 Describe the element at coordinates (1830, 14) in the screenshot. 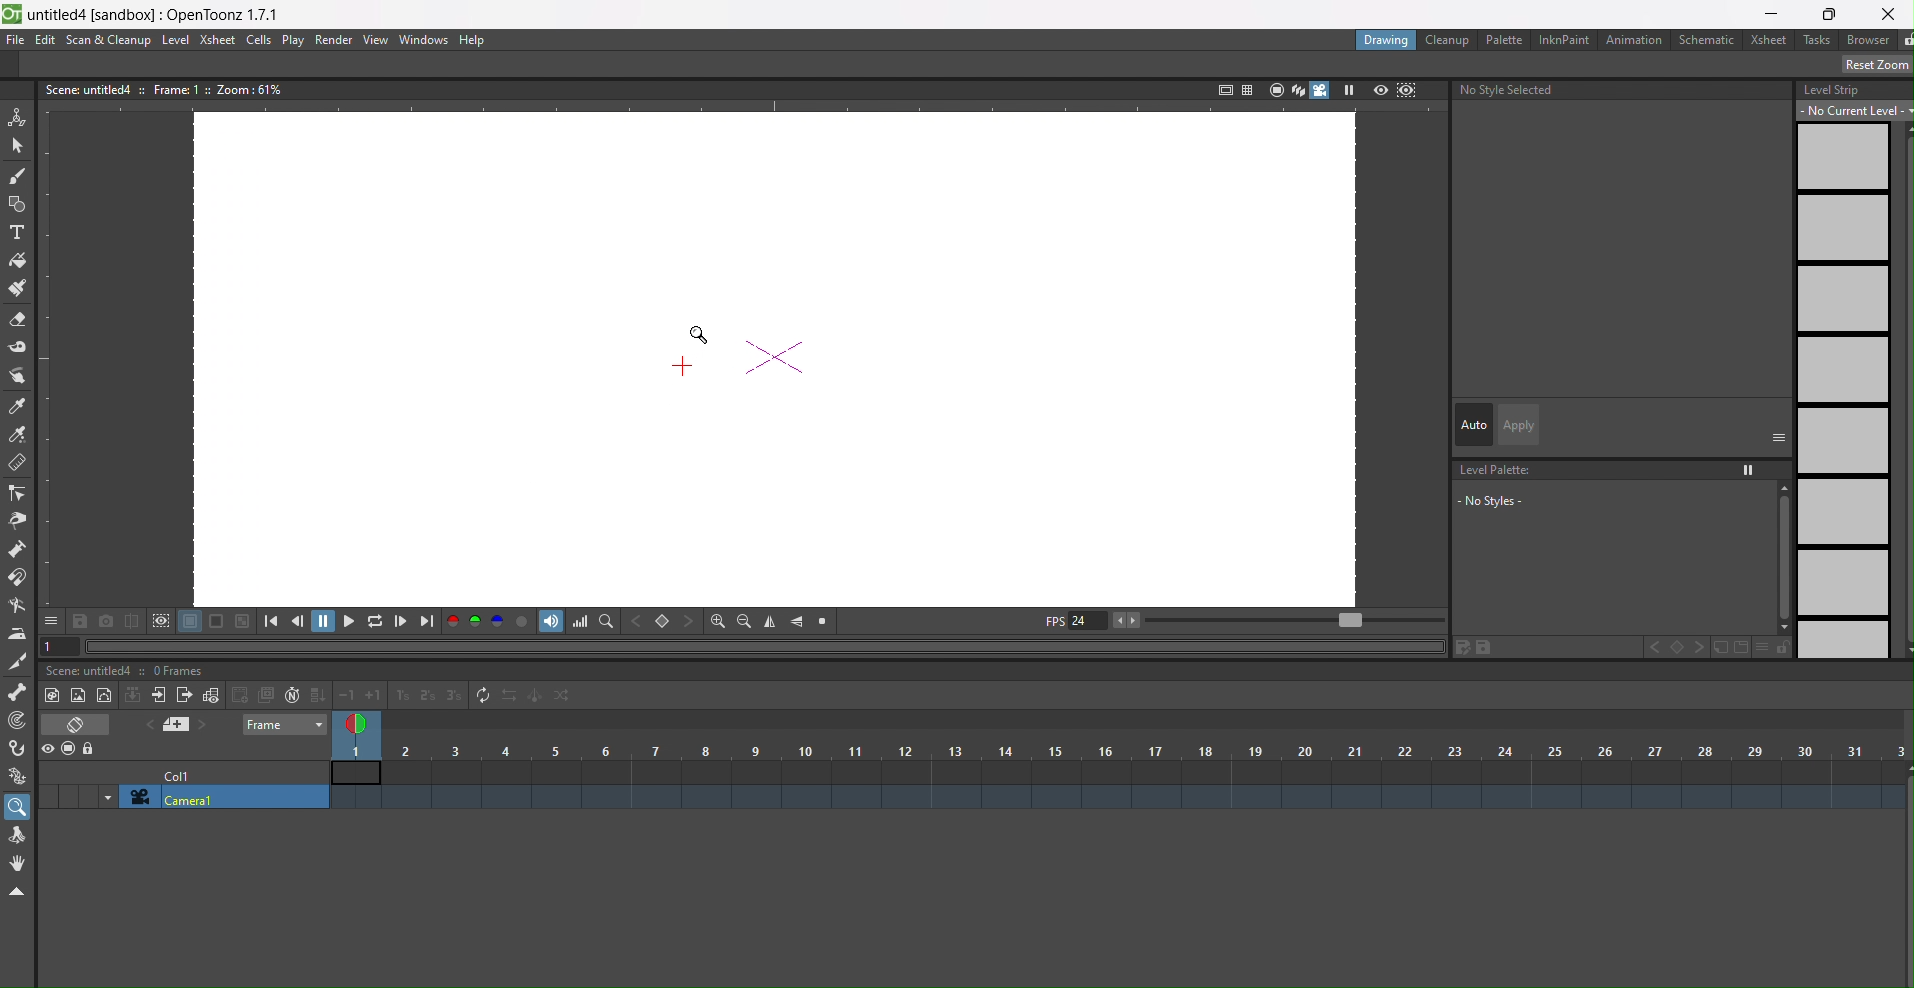

I see `restore window` at that location.